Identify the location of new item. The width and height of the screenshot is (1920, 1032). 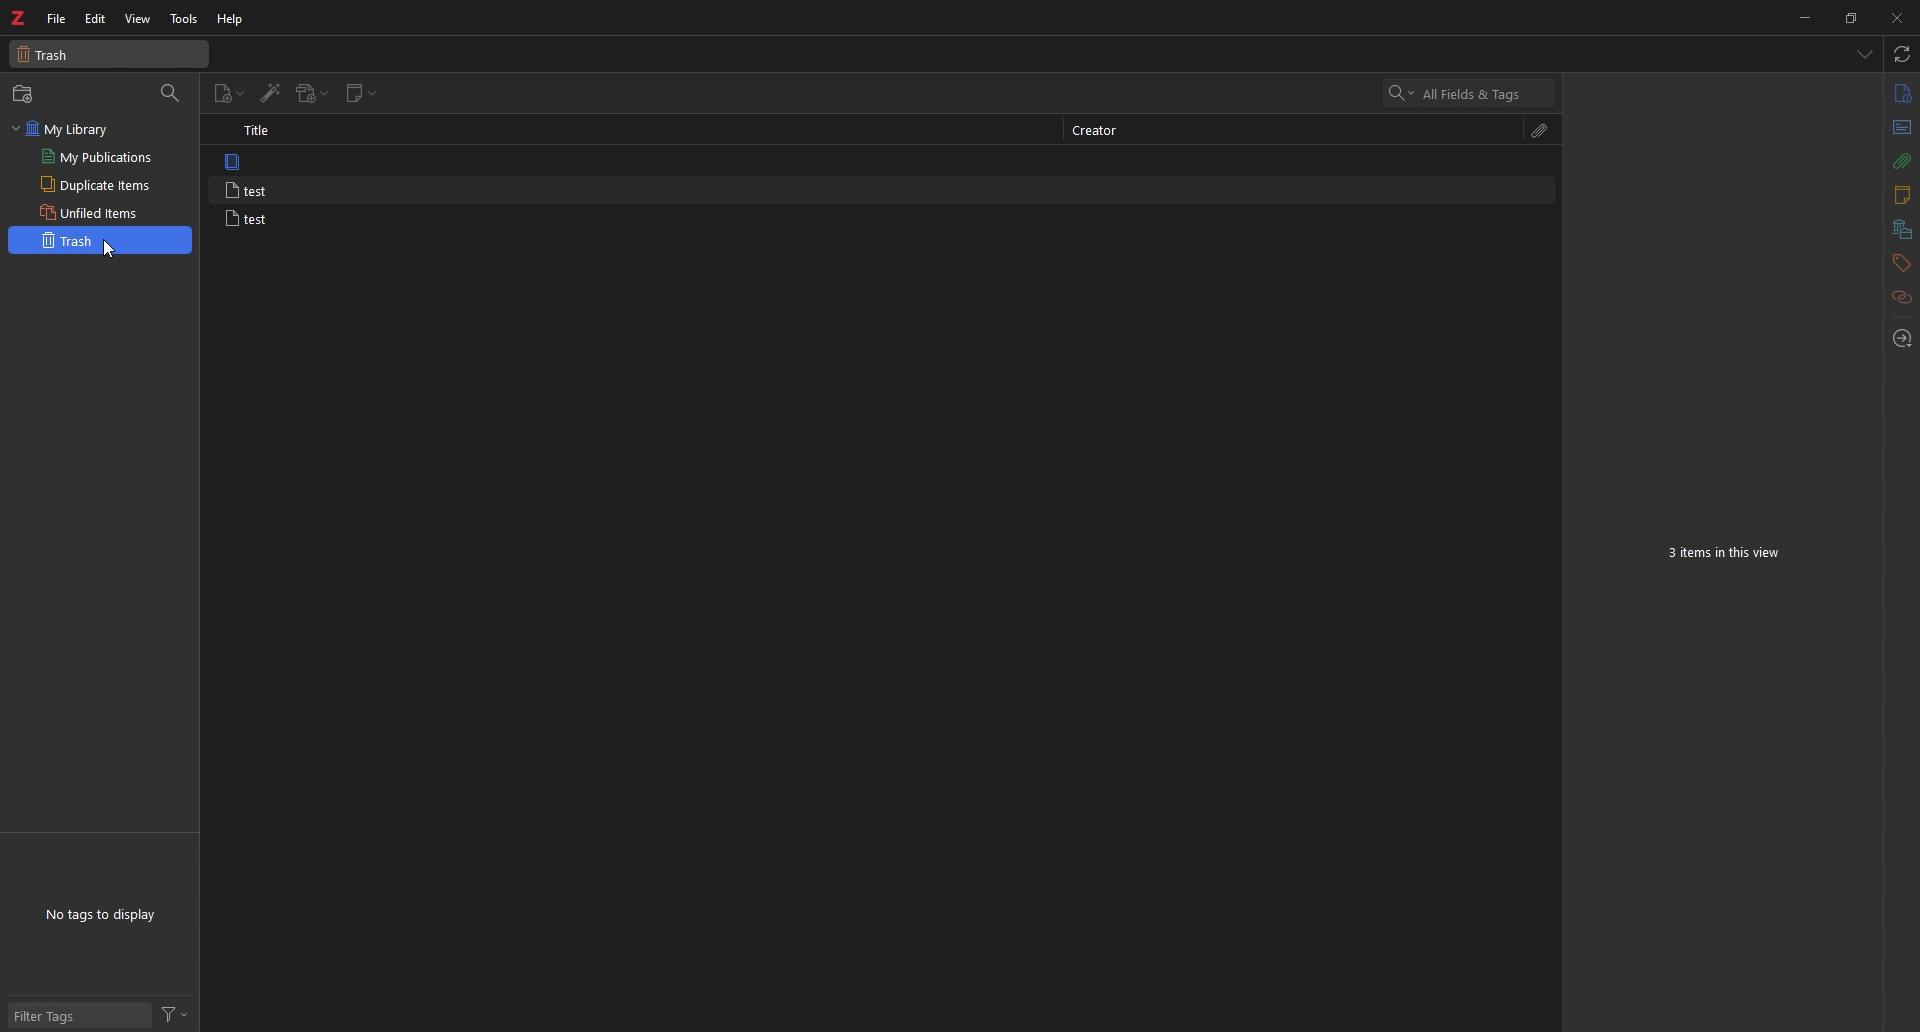
(230, 94).